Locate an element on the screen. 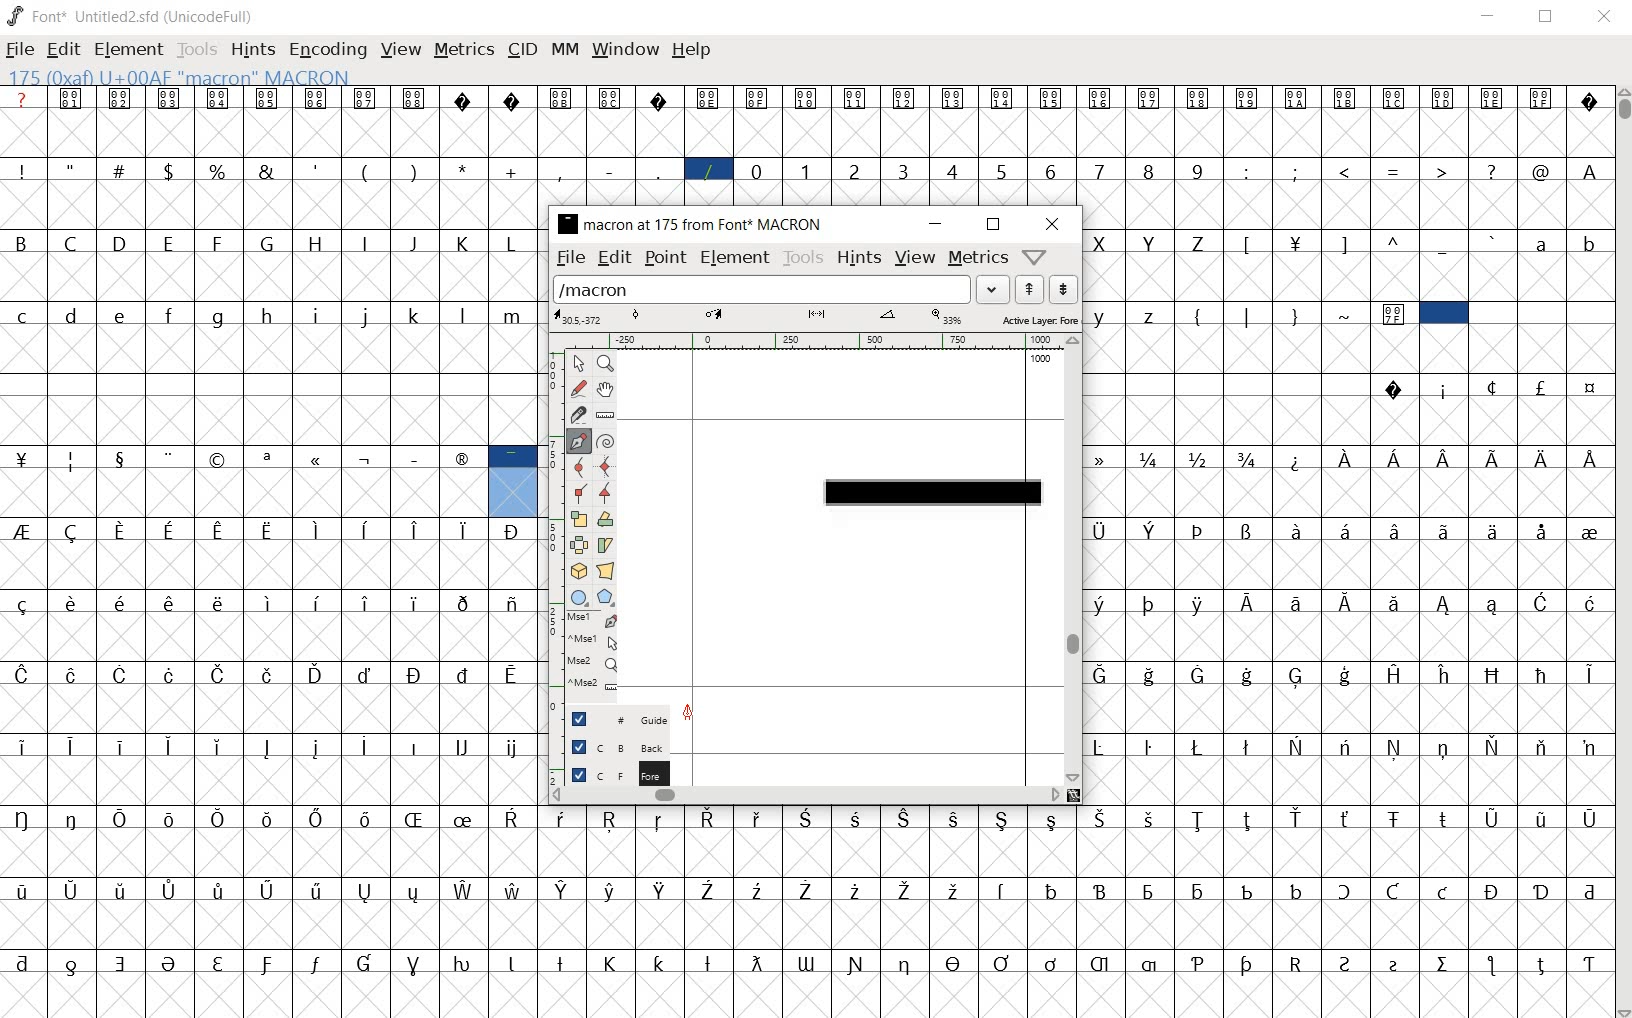  Symbol is located at coordinates (805, 889).